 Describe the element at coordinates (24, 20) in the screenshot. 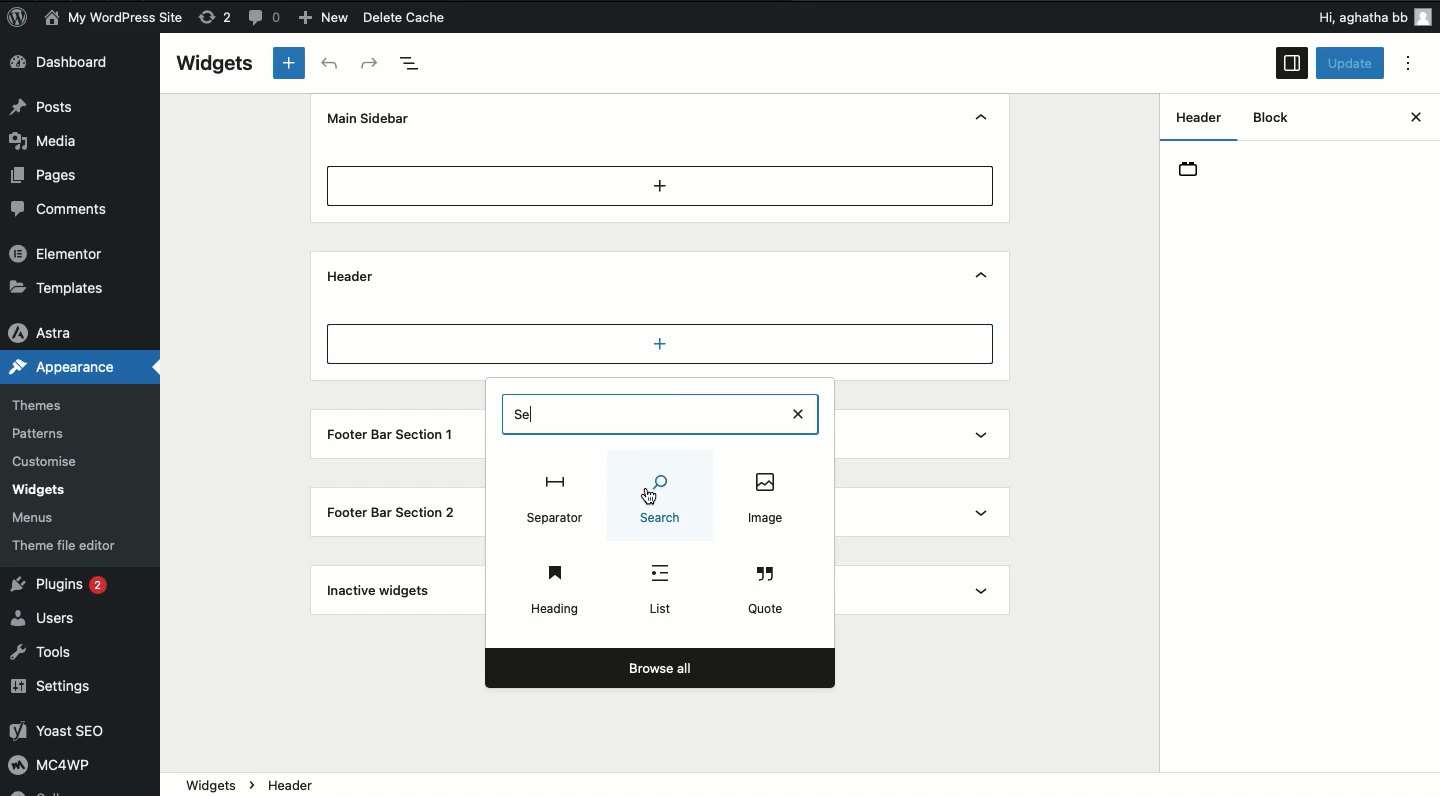

I see `logo` at that location.